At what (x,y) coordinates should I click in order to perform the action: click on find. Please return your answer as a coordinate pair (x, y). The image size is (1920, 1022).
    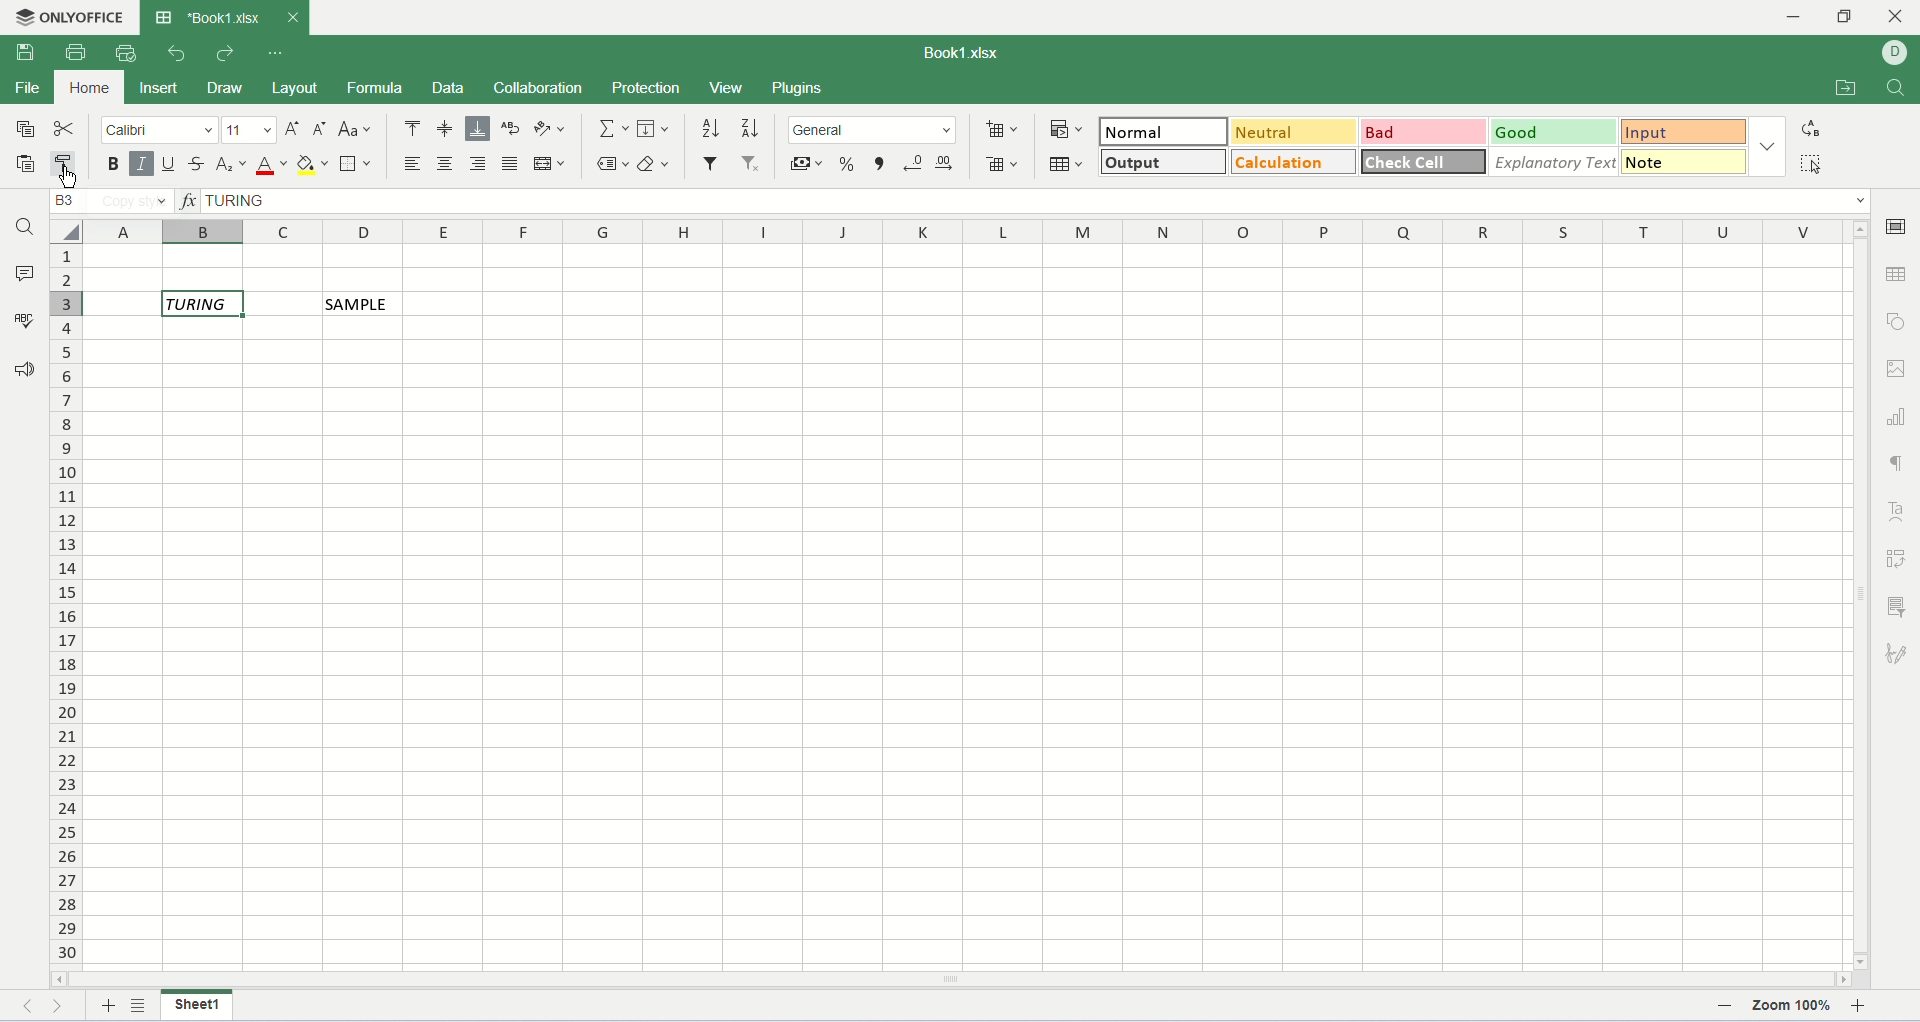
    Looking at the image, I should click on (1896, 88).